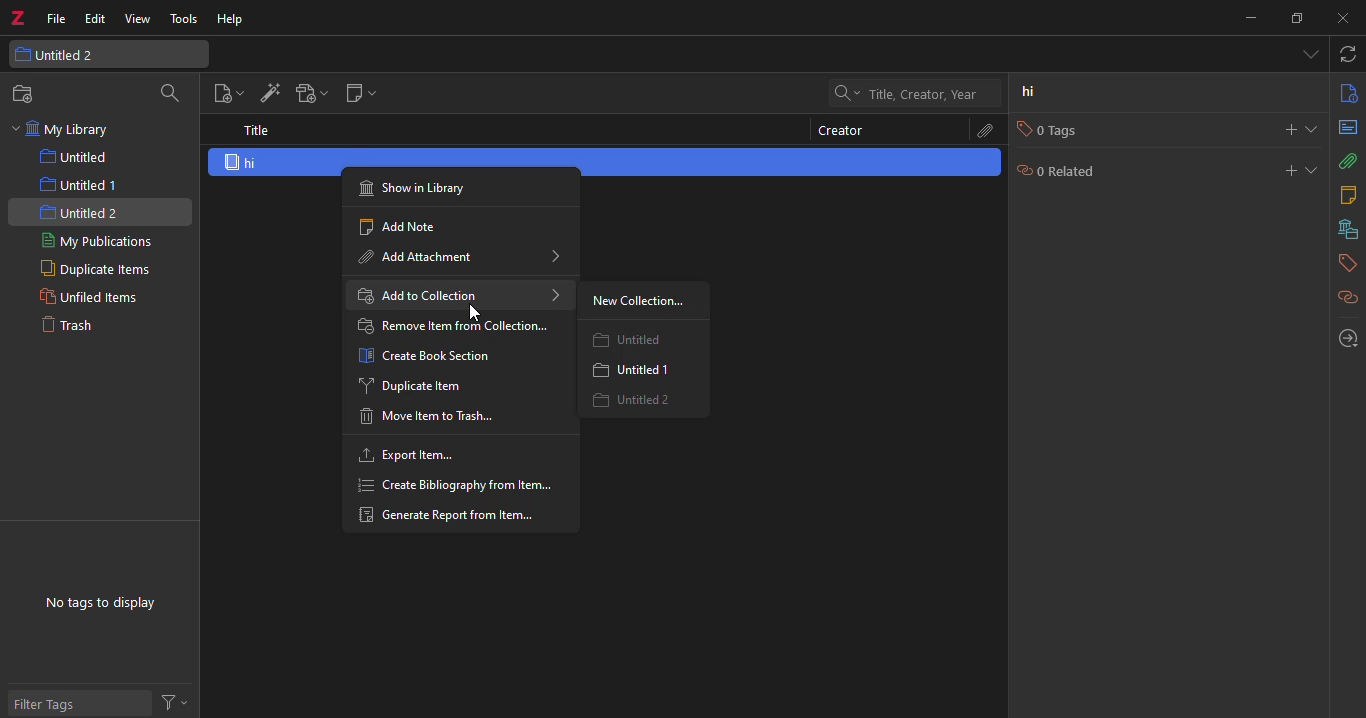 The height and width of the screenshot is (718, 1366). What do you see at coordinates (358, 93) in the screenshot?
I see `new note` at bounding box center [358, 93].